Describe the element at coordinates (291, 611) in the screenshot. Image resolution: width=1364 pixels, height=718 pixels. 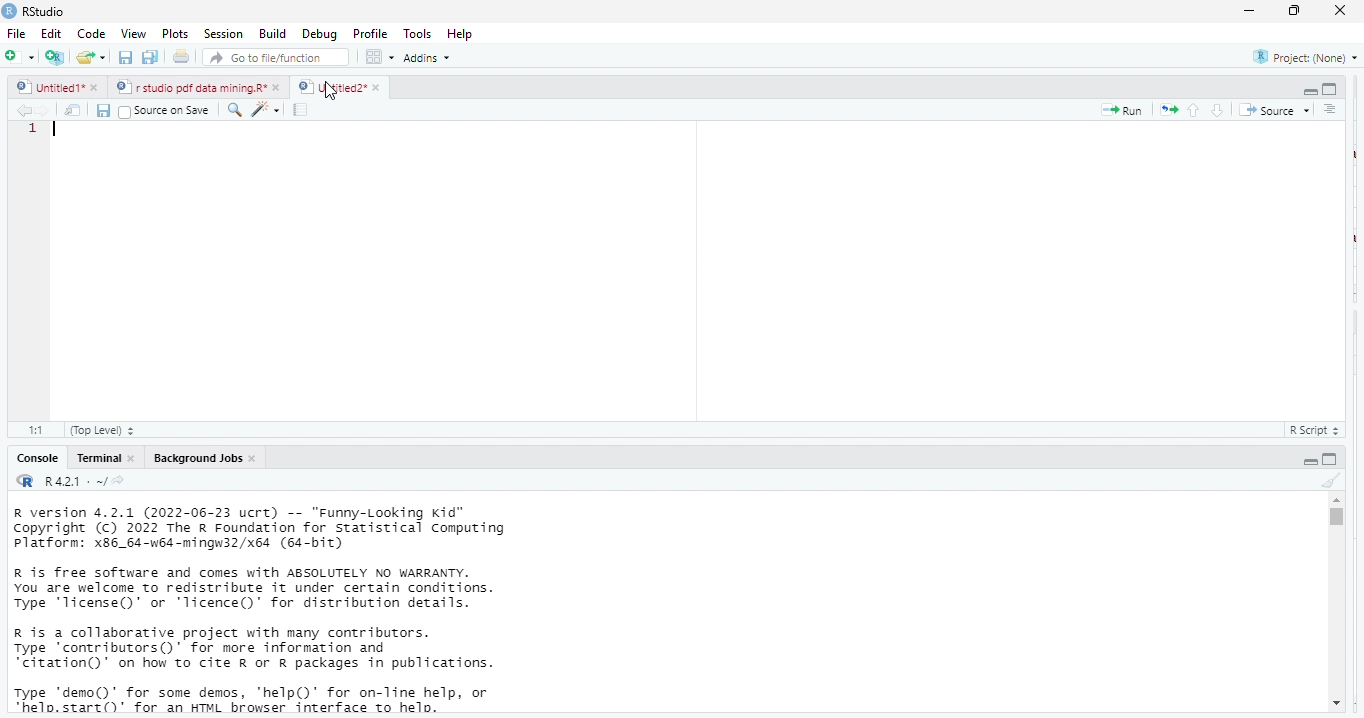
I see `R version 4.2.1 (2022-06-23 ucrt) -- "Funny-Looking Kid™
Copyright (C) 2022 The R Foundation for Statistical Computing
Platform: x86_64-w64-mingw32/x64 (64-bit)

R is free software and comes with ABSOLUTELY NO WARRANTY.
You are welcome to redistribute it under certain conditions.
Type 'Ticense()' or 'licence()’ for distribution details.

R is a collaborative project with many contributors.

Type ‘contributors()’ for more information and

“citation()’ on how to cite R or R packages in publications.
Type "demo()’ for some demos, 'help()' for on-line help, or
"helo.start()" for an HTML browser interface to helo.` at that location.